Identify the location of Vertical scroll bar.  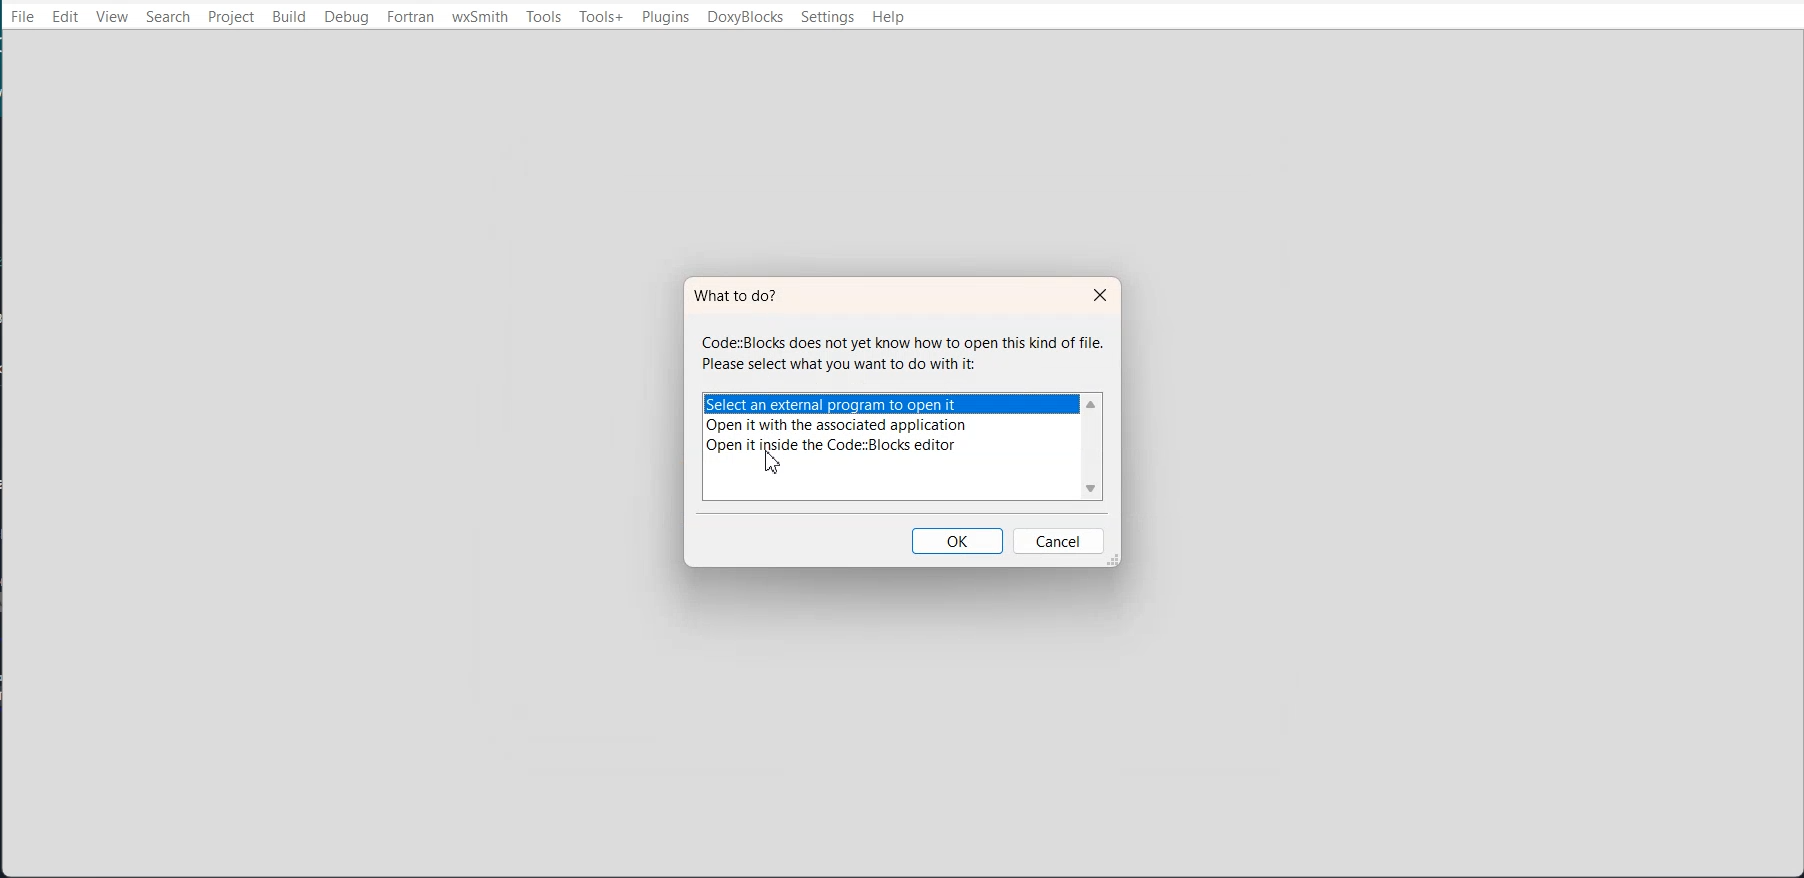
(1091, 446).